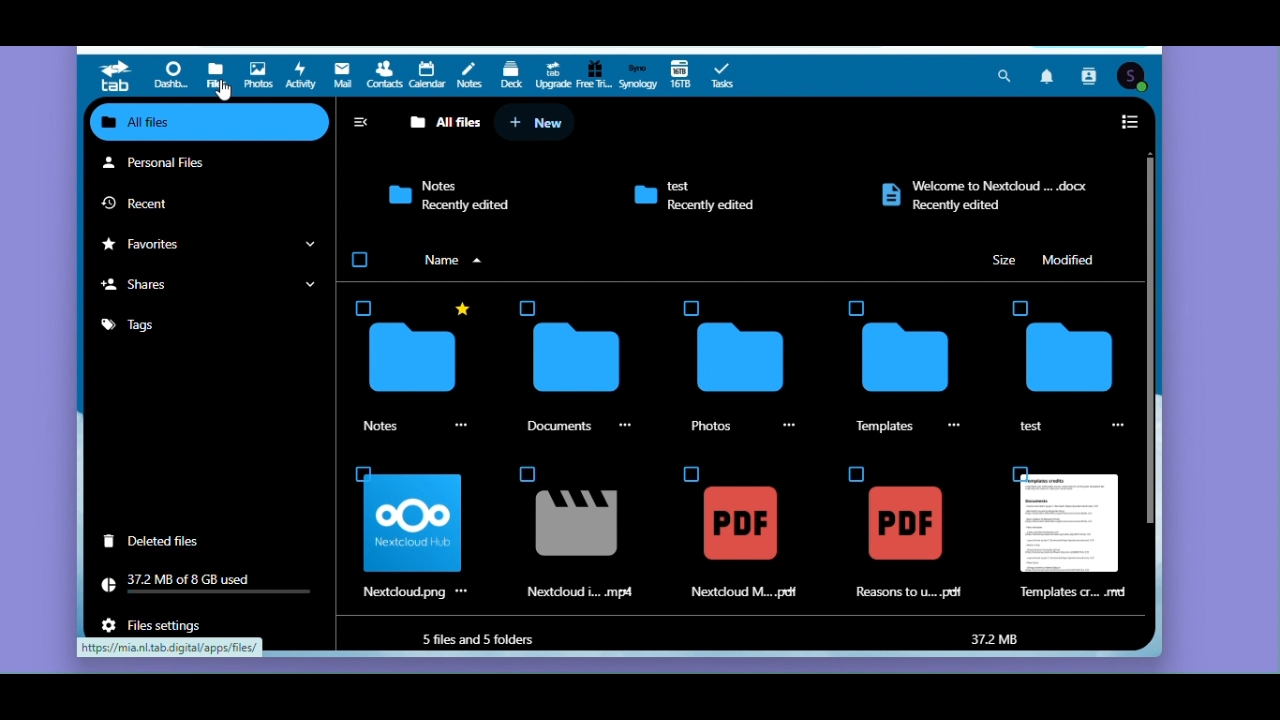  Describe the element at coordinates (915, 538) in the screenshot. I see `reasons to .pdf` at that location.